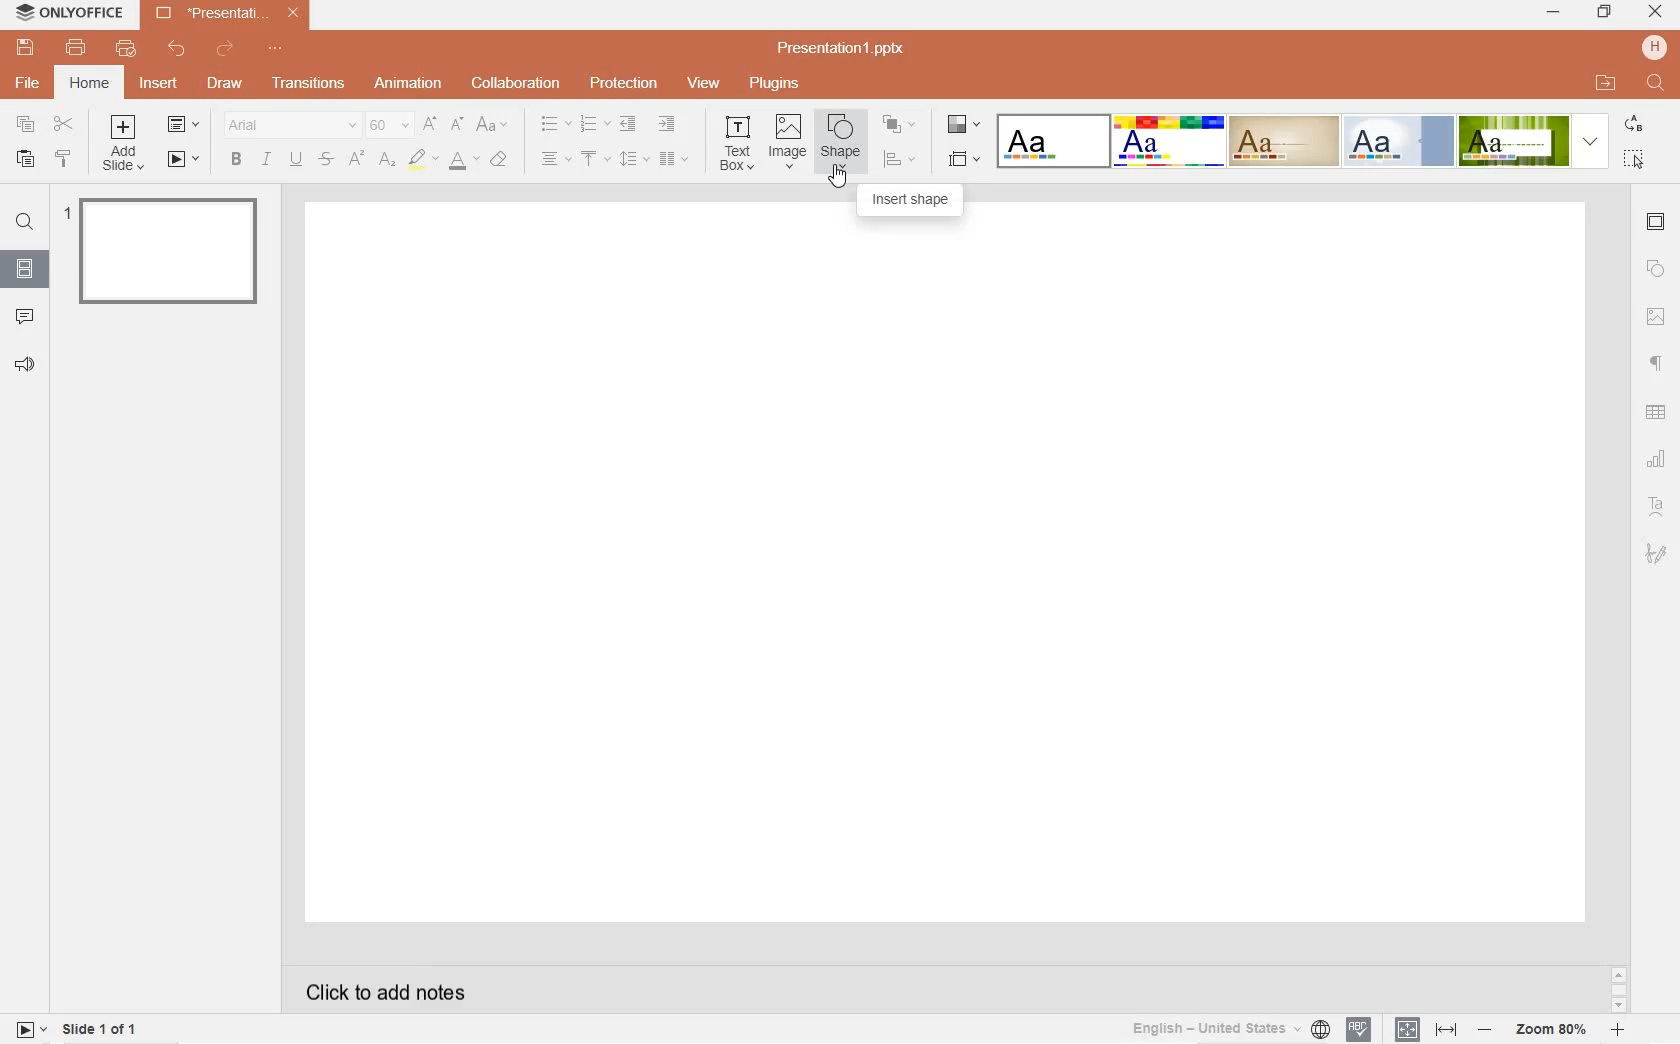  What do you see at coordinates (356, 160) in the screenshot?
I see `superscript` at bounding box center [356, 160].